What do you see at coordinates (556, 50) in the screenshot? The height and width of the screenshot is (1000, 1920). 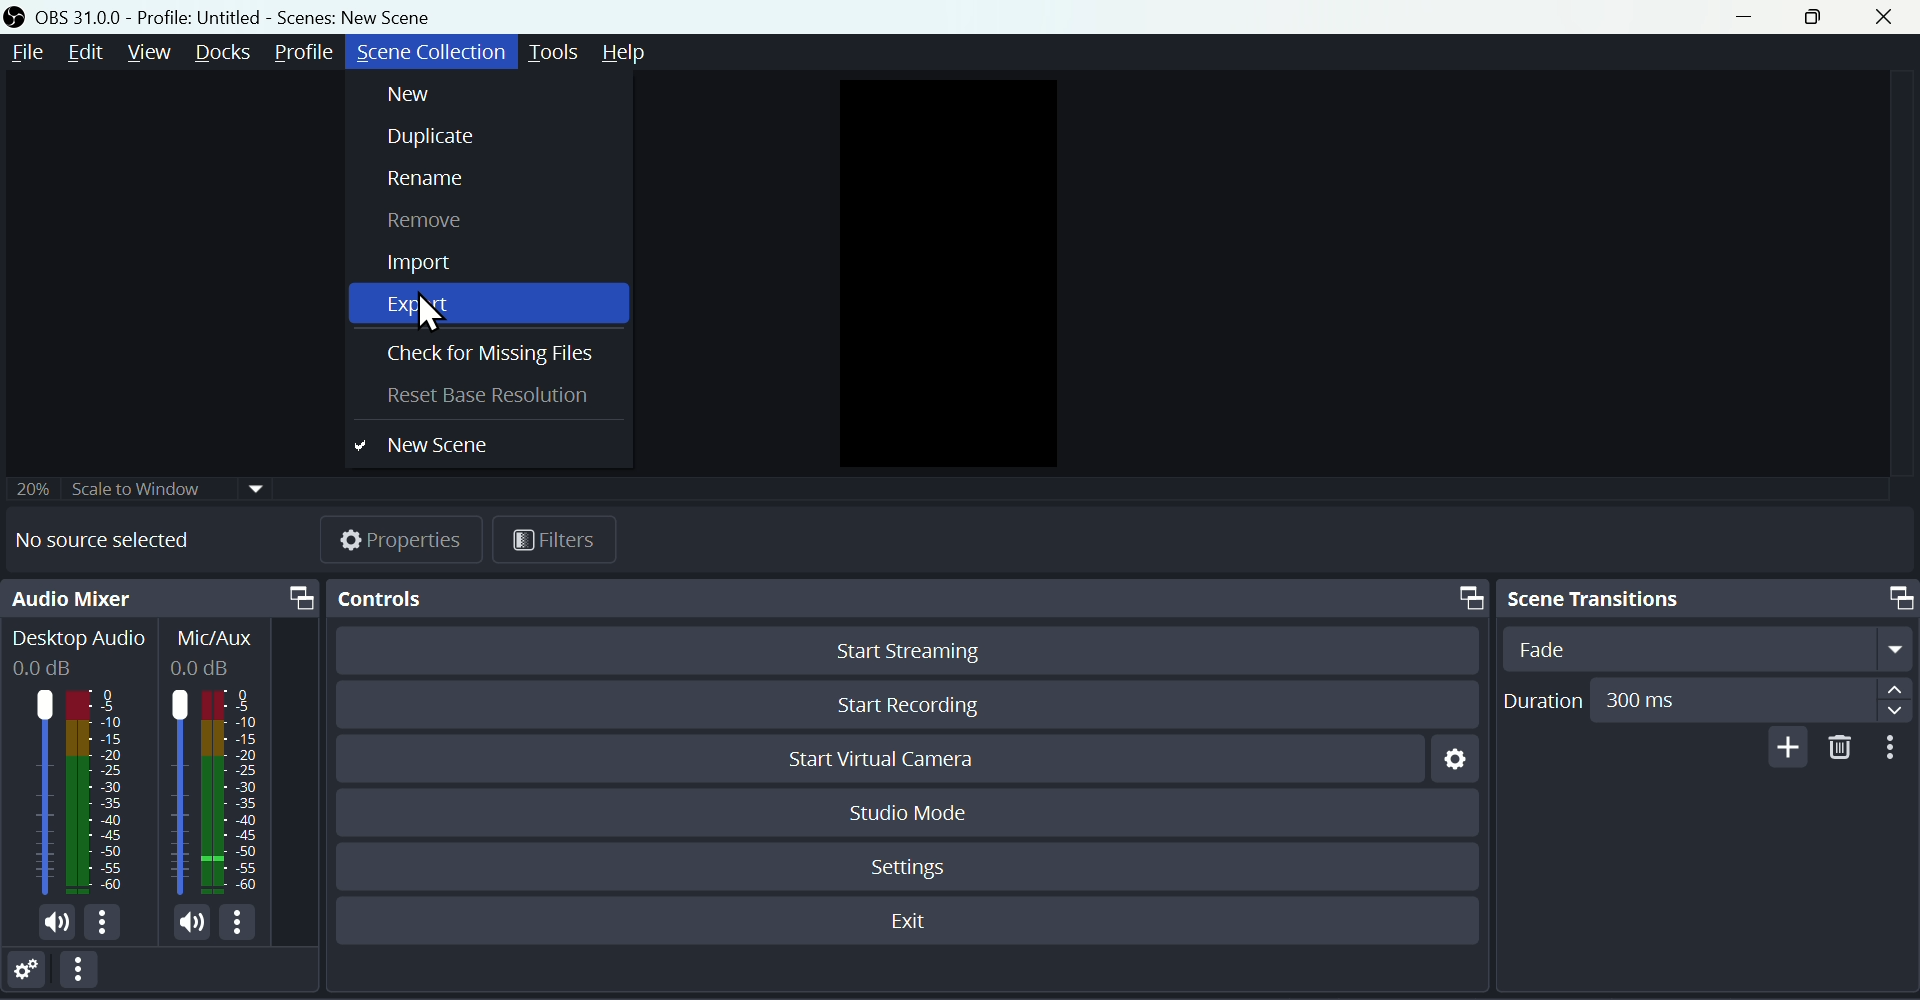 I see `Tools` at bounding box center [556, 50].